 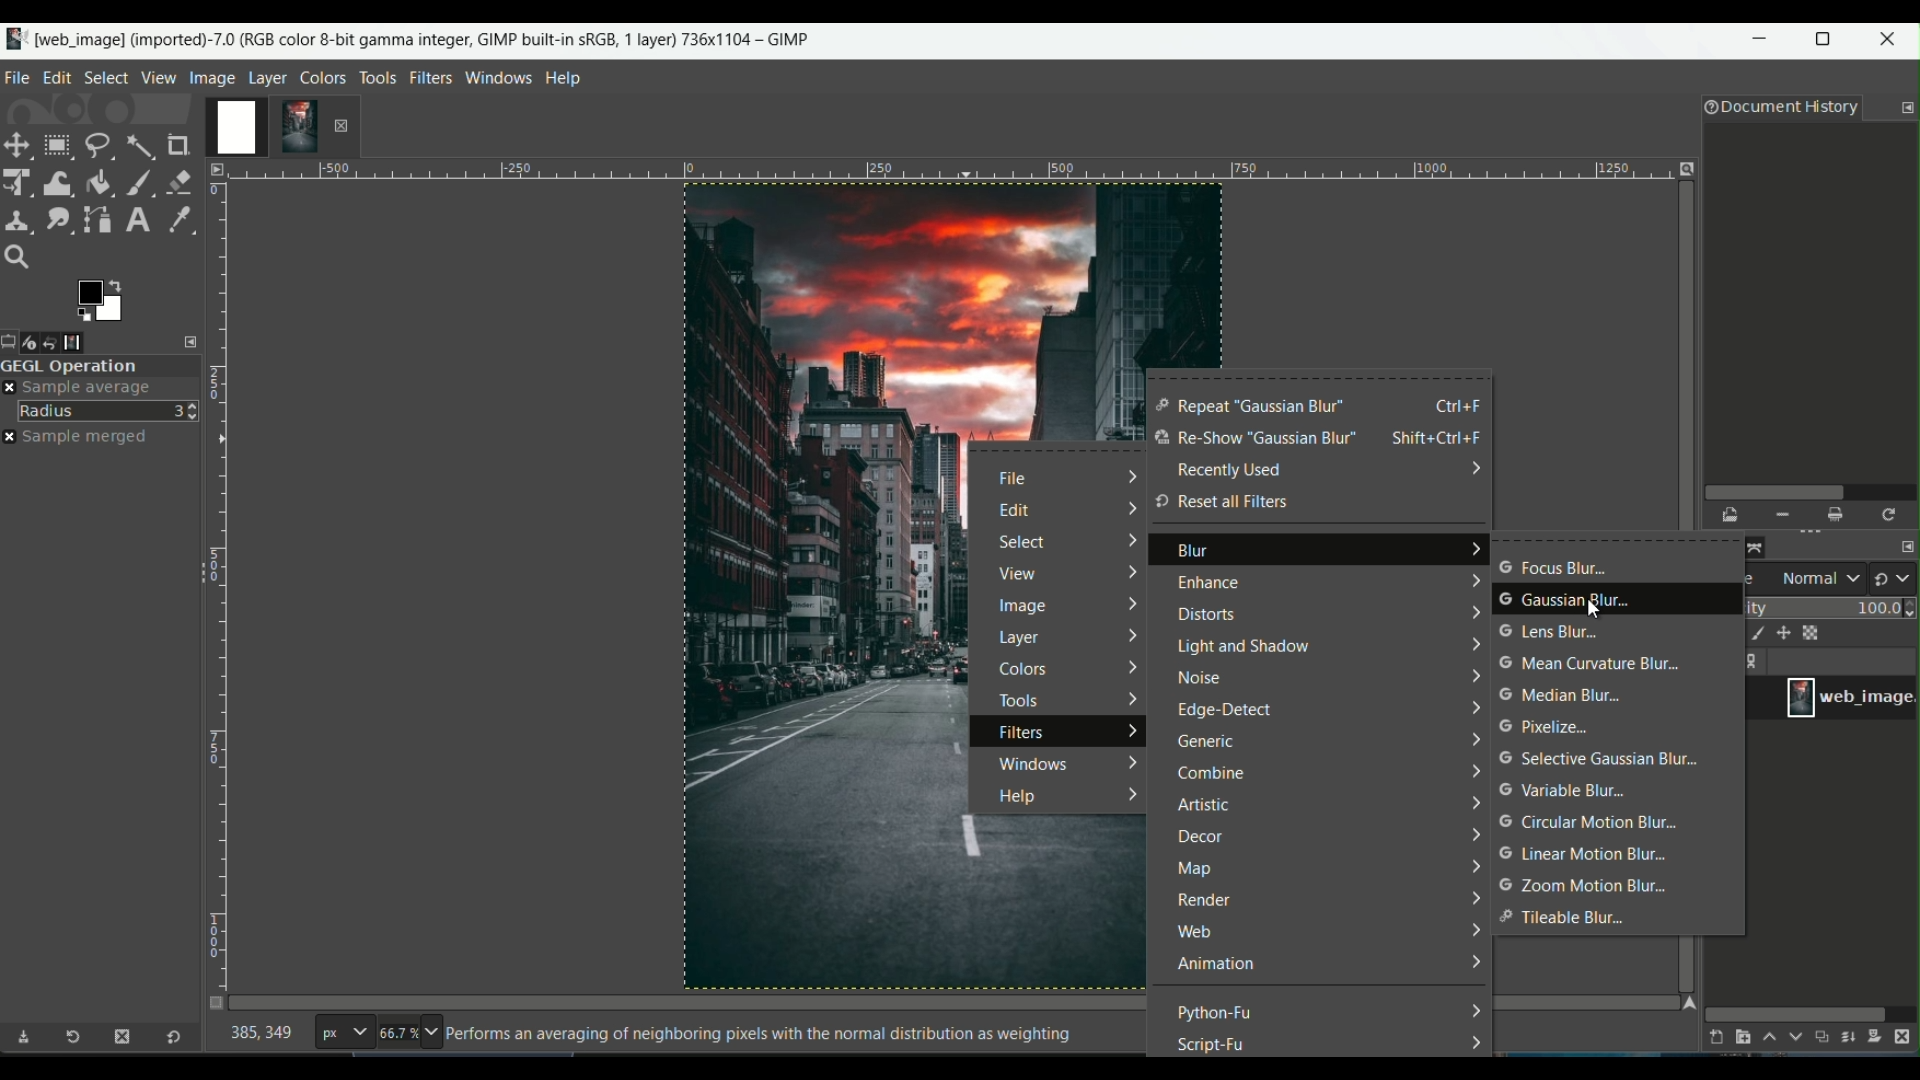 I want to click on light and shadow, so click(x=1244, y=648).